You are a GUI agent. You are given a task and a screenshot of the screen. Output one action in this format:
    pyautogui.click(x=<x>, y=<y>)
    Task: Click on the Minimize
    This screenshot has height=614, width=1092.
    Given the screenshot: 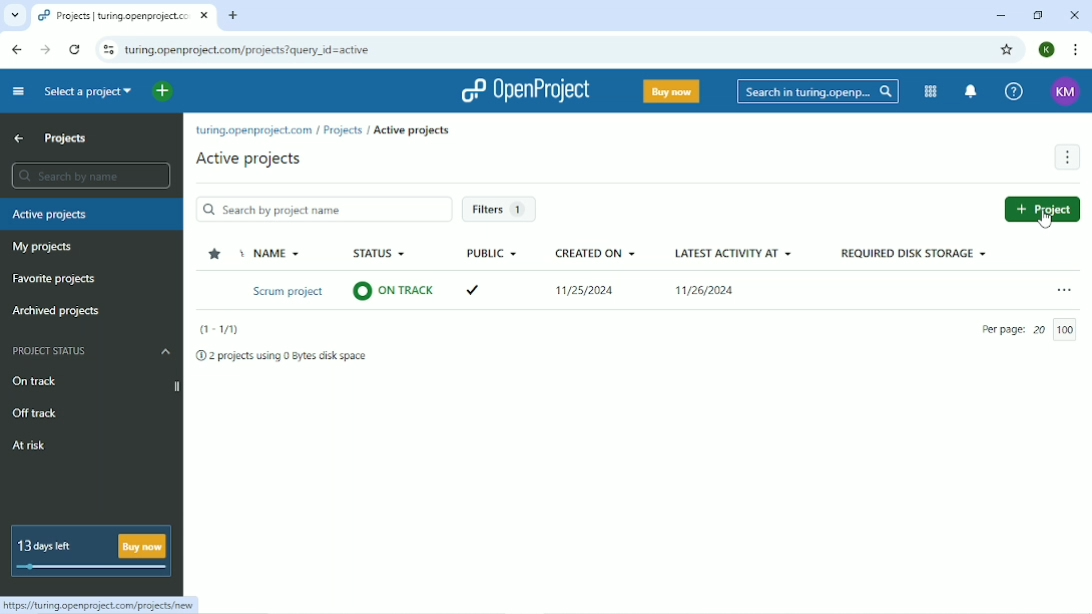 What is the action you would take?
    pyautogui.click(x=1001, y=17)
    